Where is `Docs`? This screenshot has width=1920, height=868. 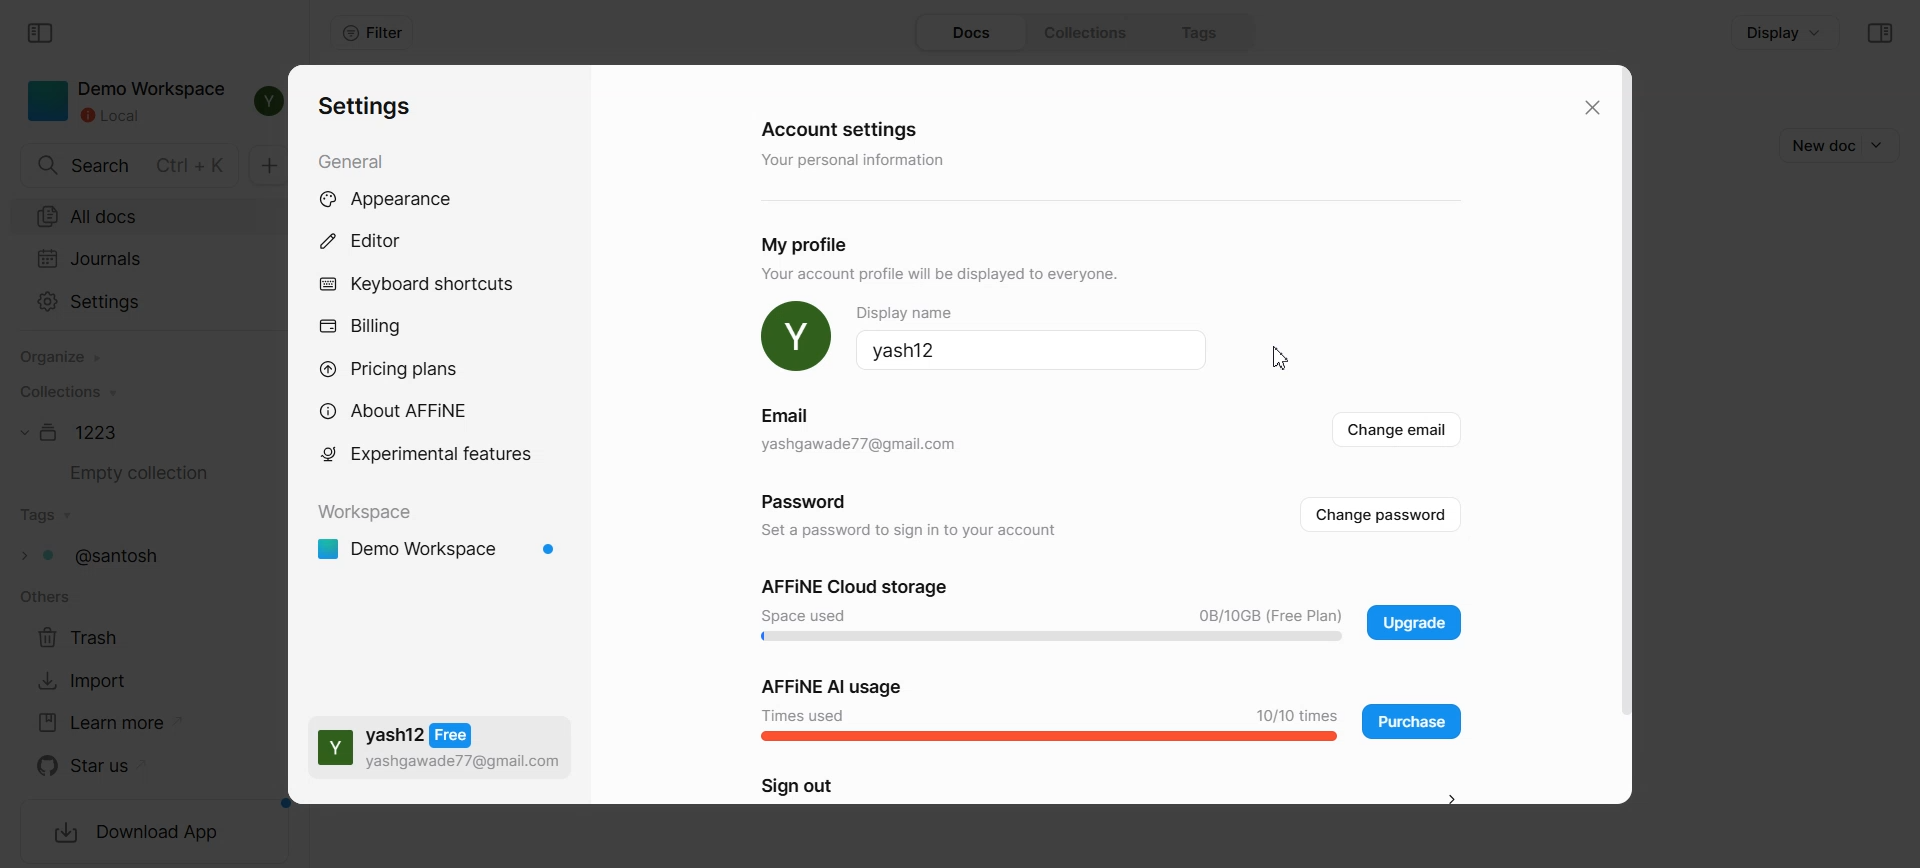 Docs is located at coordinates (973, 33).